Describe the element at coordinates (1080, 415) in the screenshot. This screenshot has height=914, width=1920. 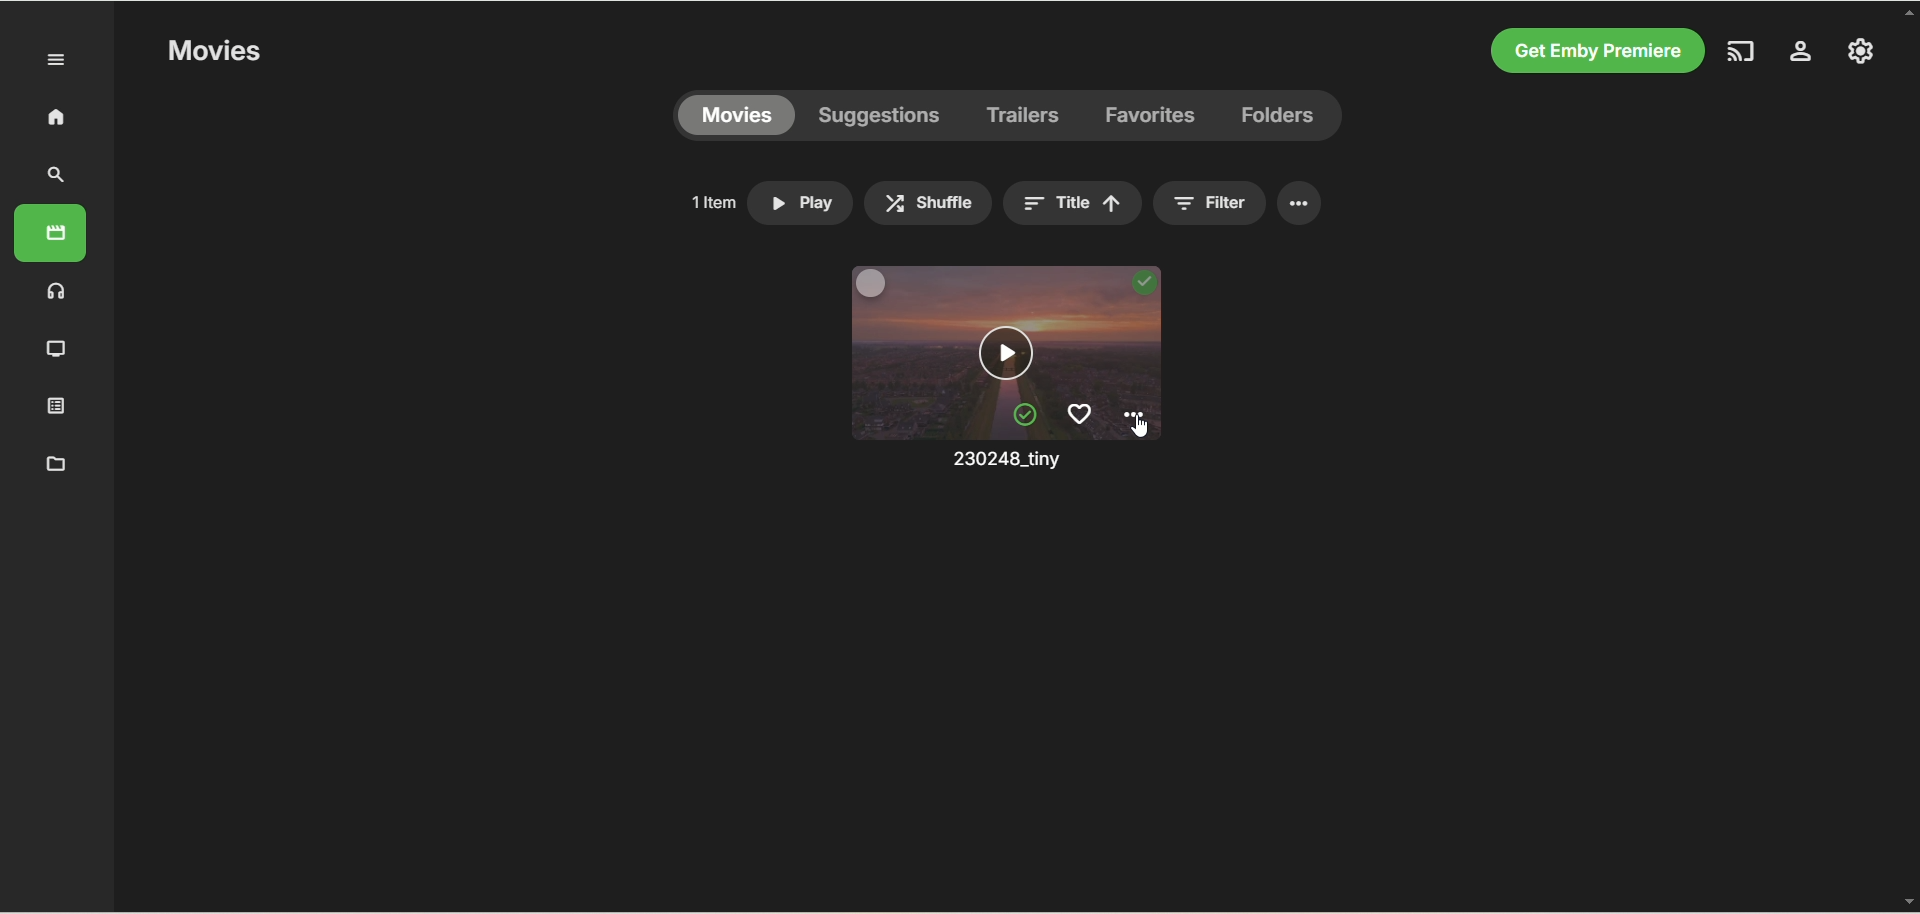
I see `favorites` at that location.